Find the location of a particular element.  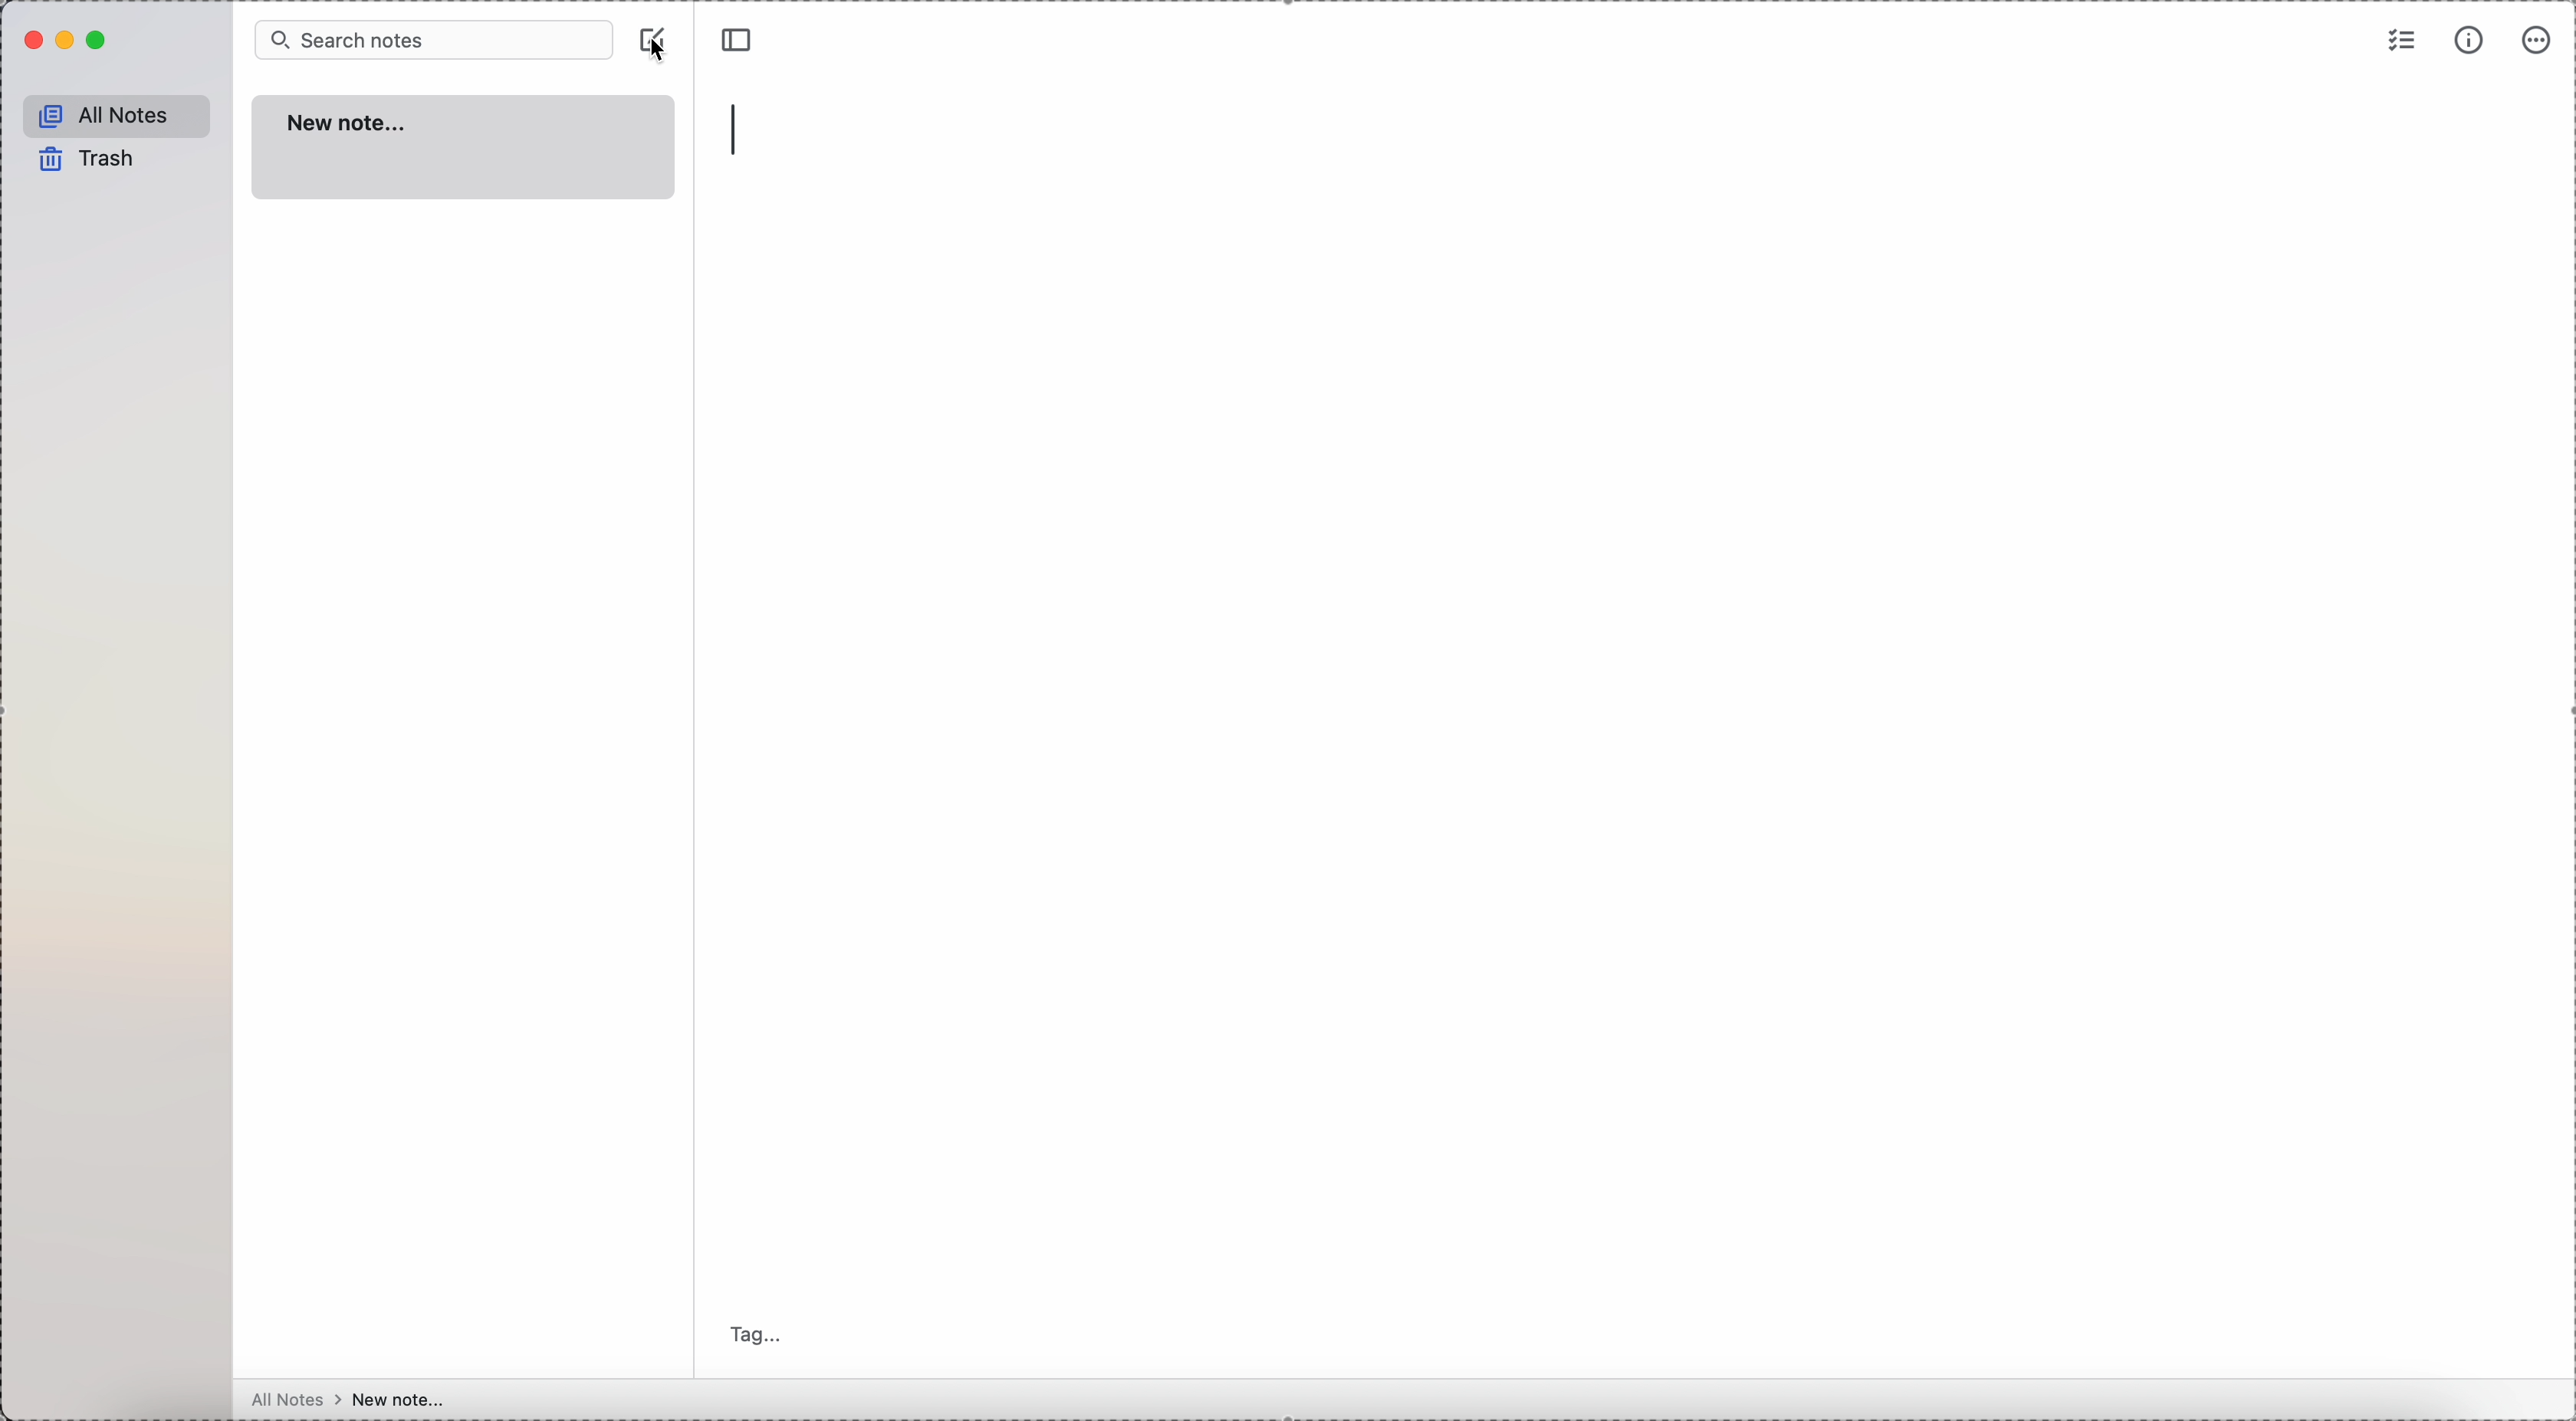

cursor is located at coordinates (655, 53).